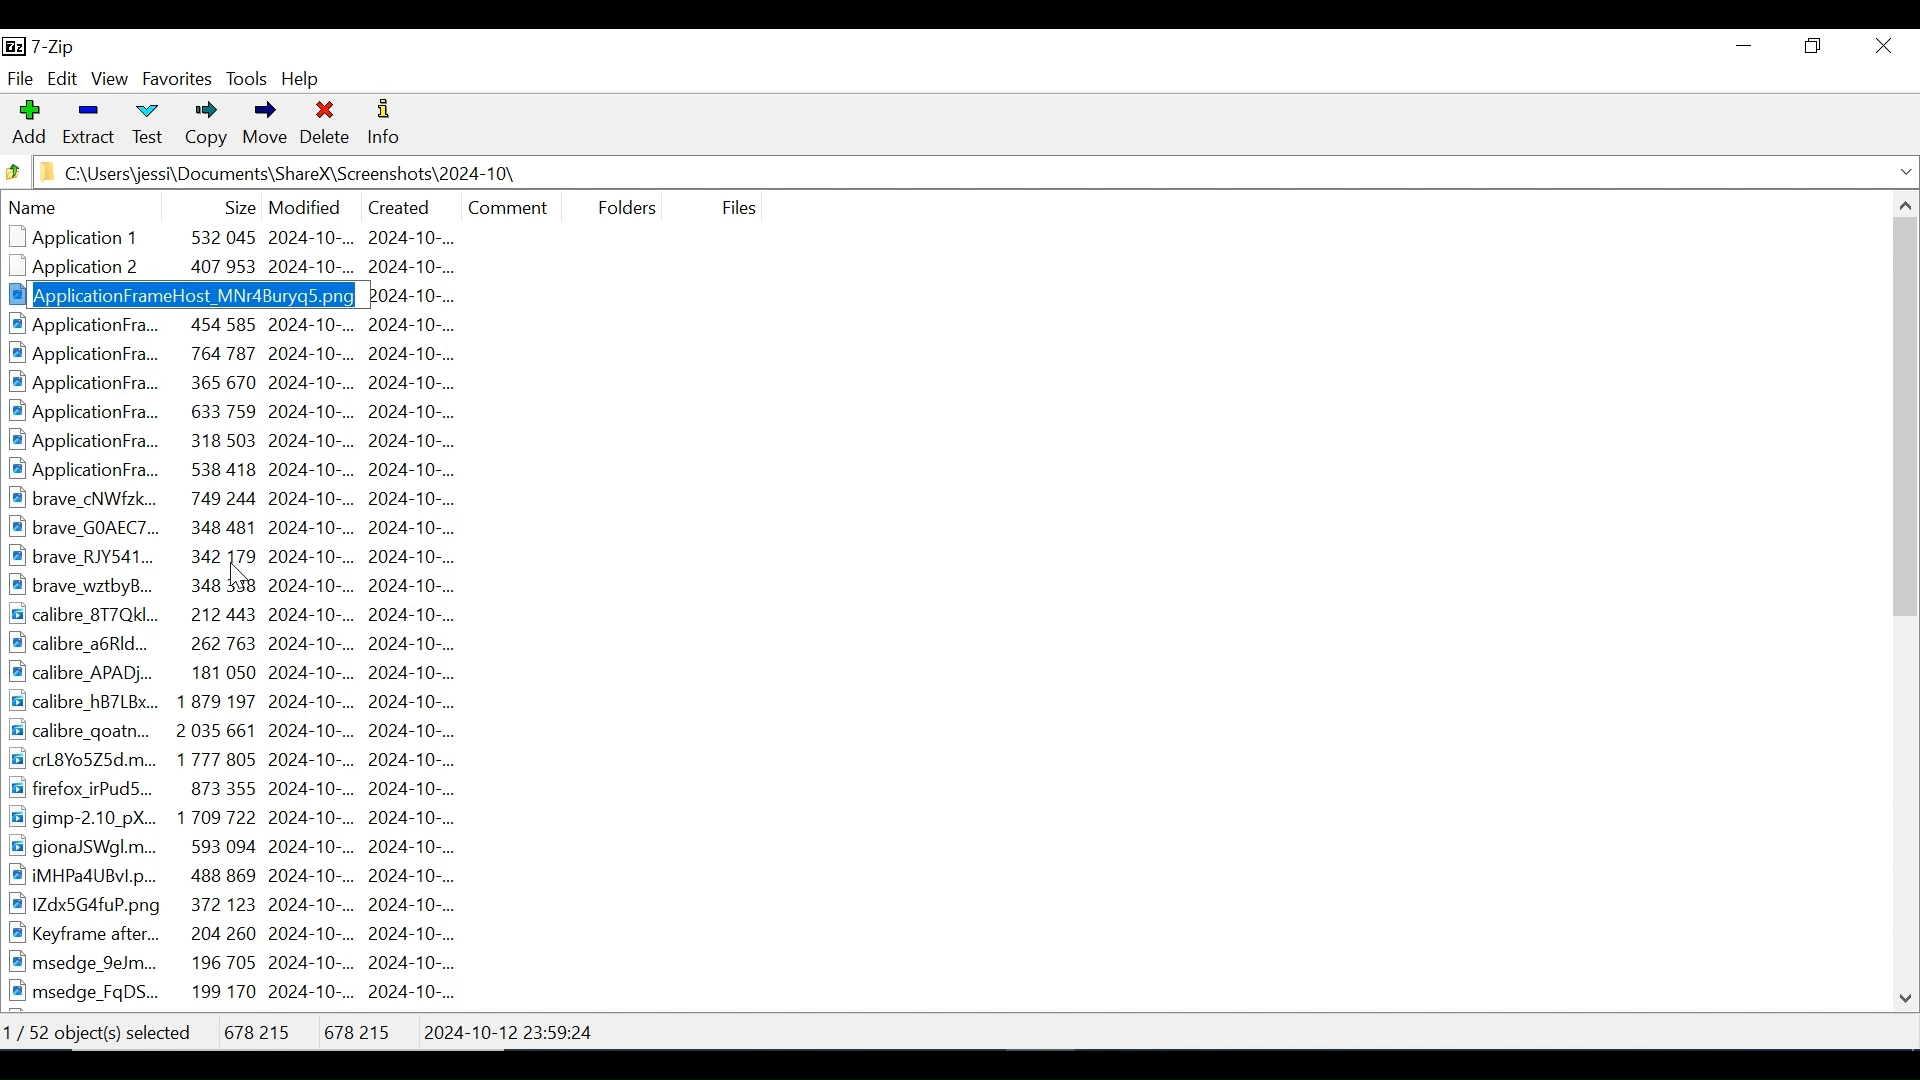  What do you see at coordinates (255, 874) in the screenshot?
I see ` iMHPa4UBvl.p... 488 869 2024-10-.. 2024-10-...` at bounding box center [255, 874].